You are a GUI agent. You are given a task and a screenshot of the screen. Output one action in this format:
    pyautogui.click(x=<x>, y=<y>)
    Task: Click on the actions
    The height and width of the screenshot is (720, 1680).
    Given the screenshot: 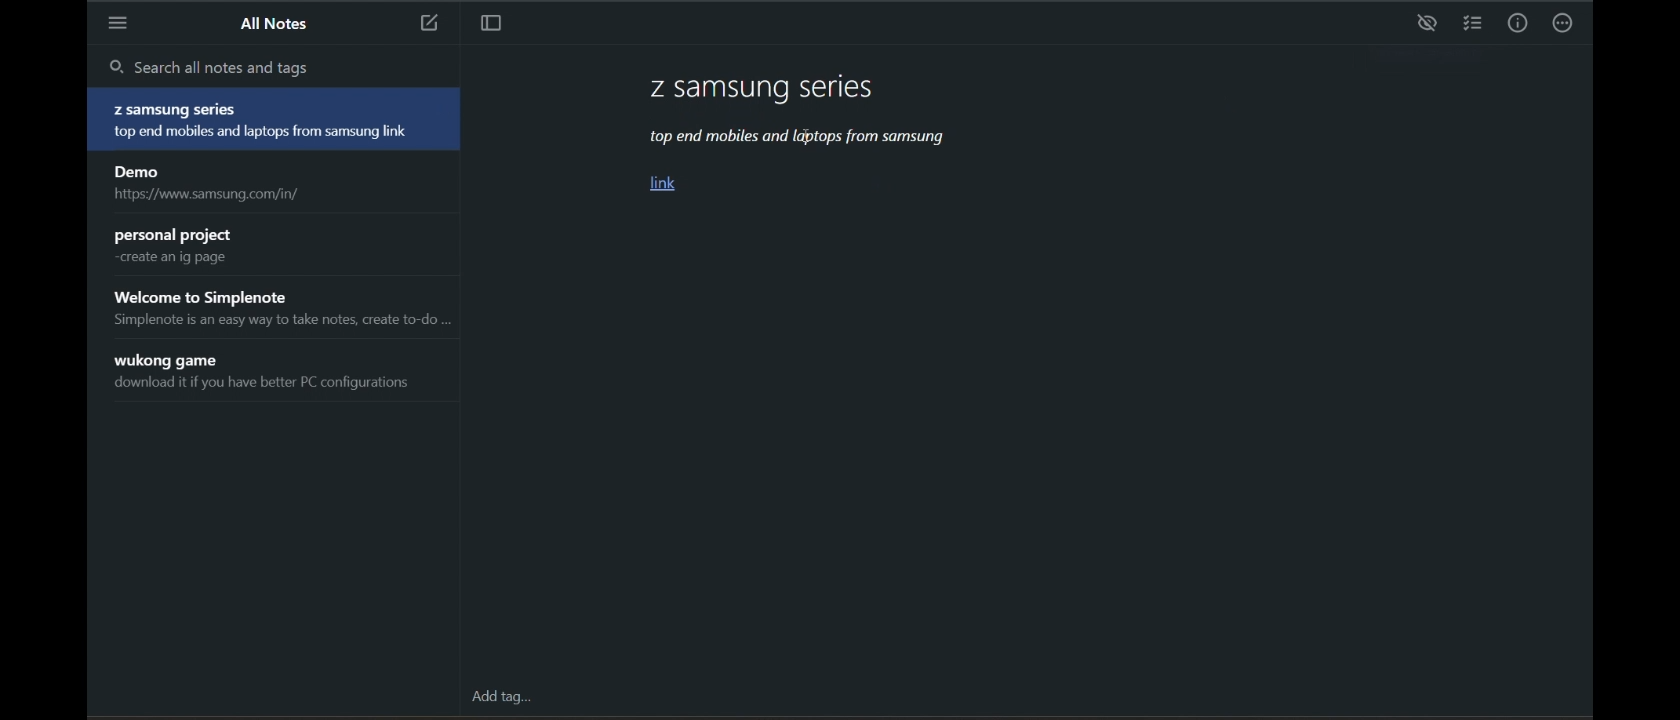 What is the action you would take?
    pyautogui.click(x=1564, y=24)
    